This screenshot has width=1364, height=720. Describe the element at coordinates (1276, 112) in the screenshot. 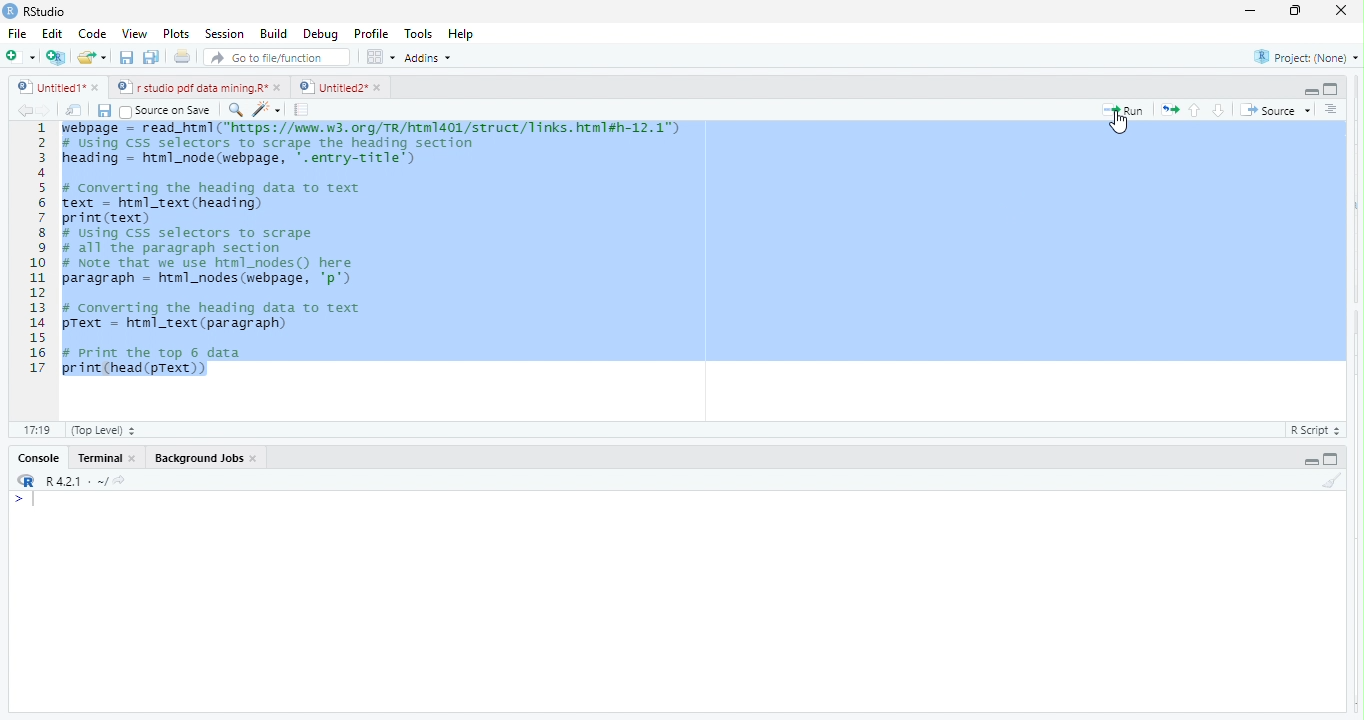

I see ` Source ` at that location.